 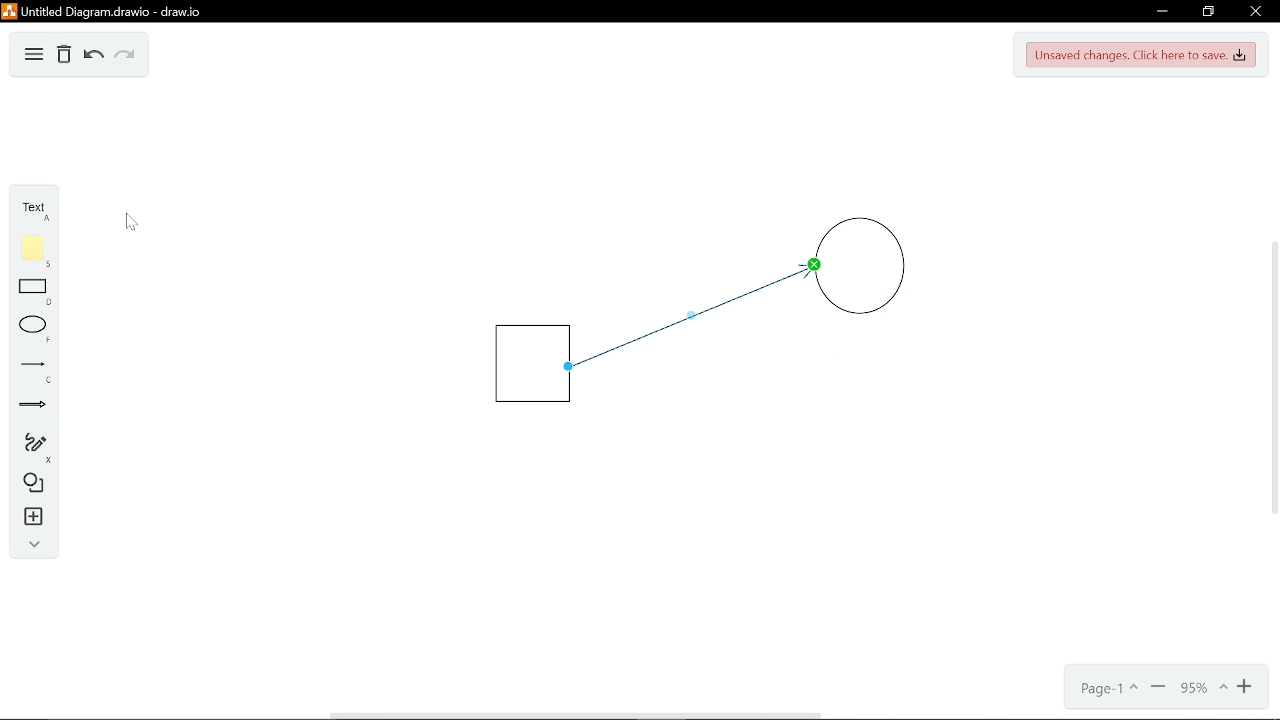 What do you see at coordinates (26, 406) in the screenshot?
I see `Arrow` at bounding box center [26, 406].